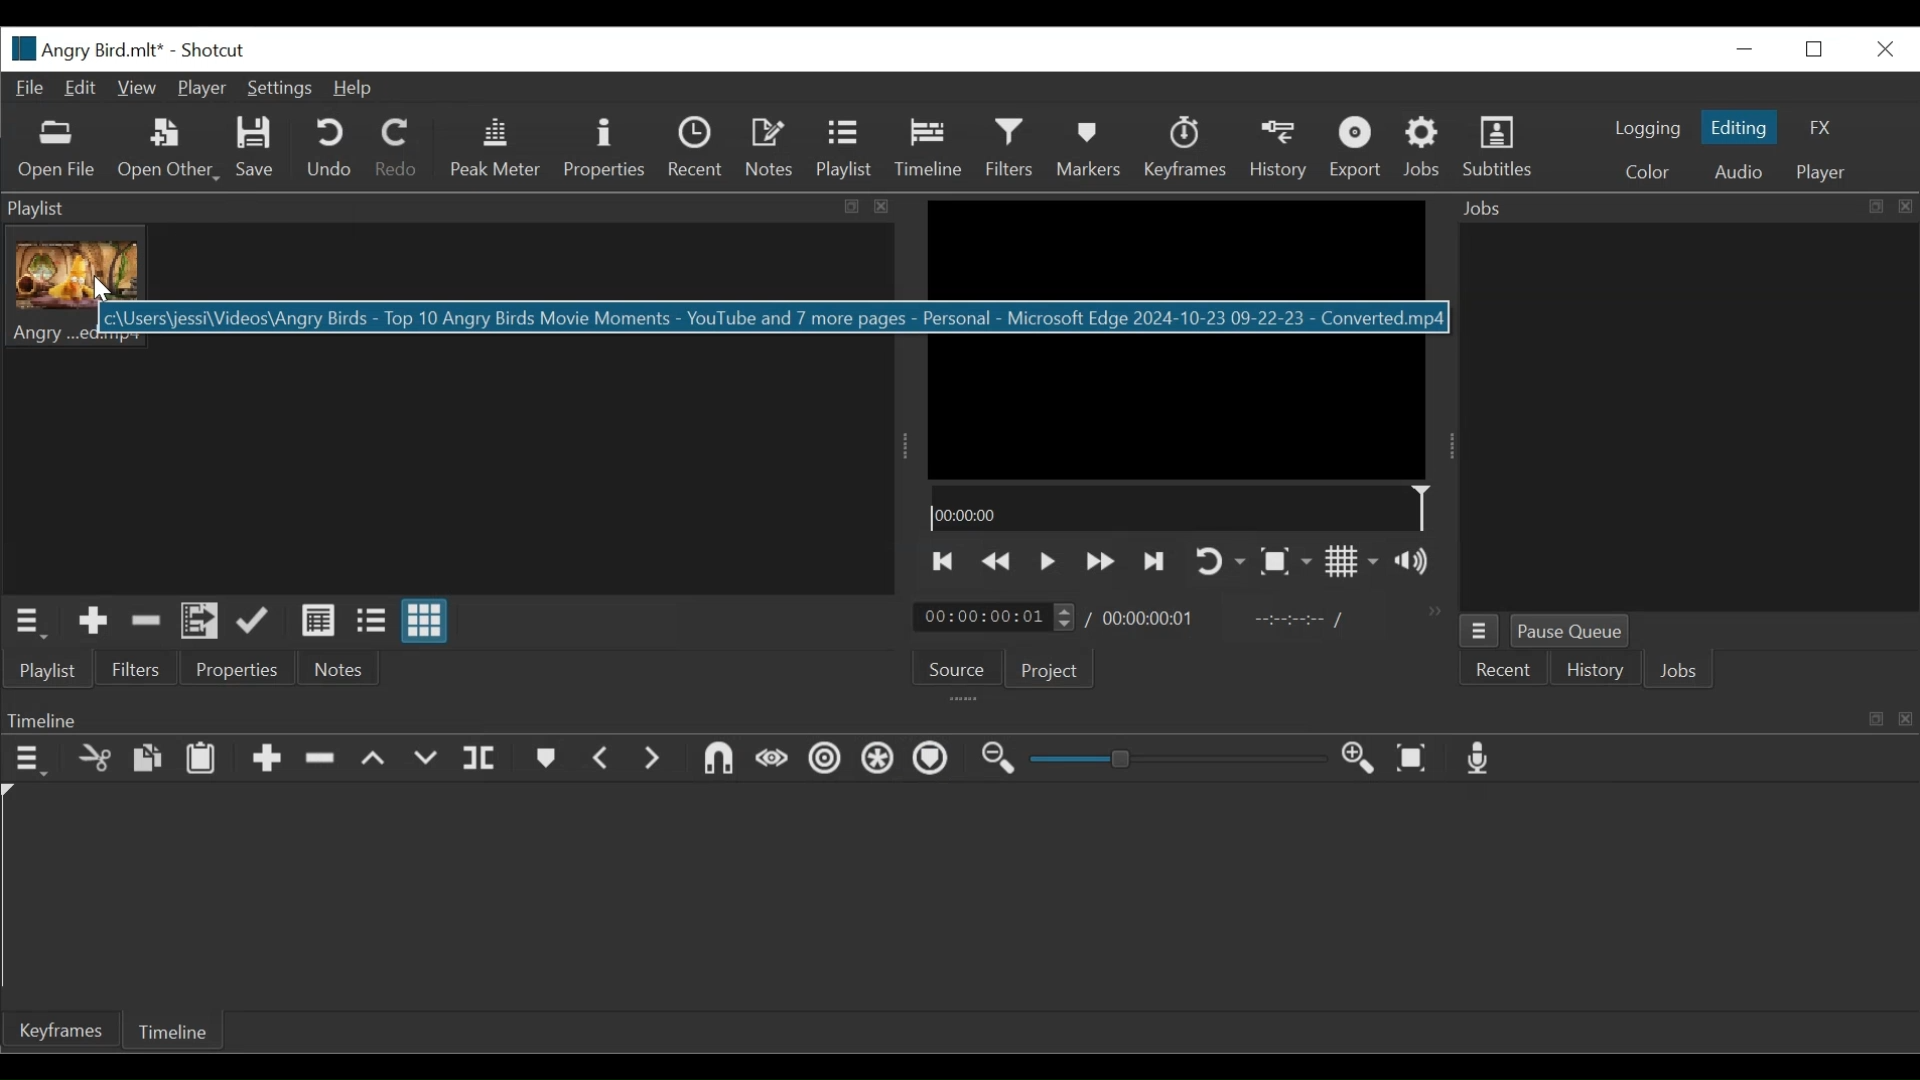 The height and width of the screenshot is (1080, 1920). What do you see at coordinates (1739, 126) in the screenshot?
I see `Editing` at bounding box center [1739, 126].